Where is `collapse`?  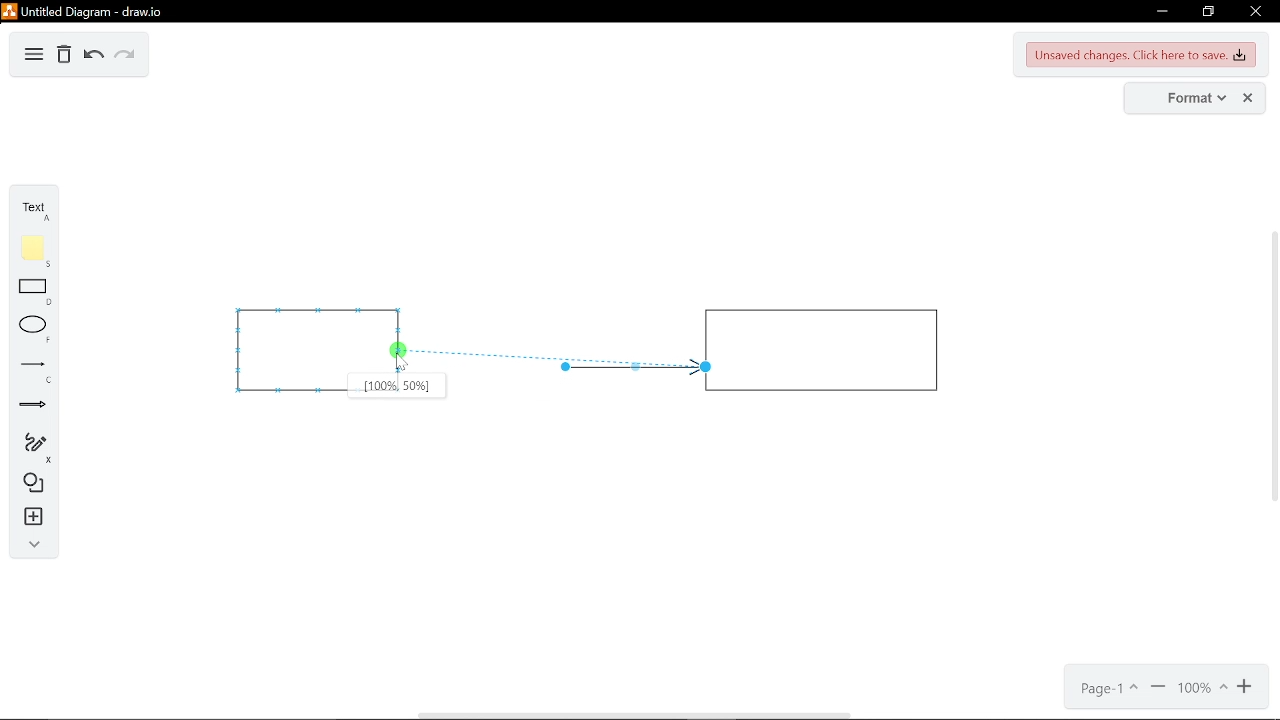 collapse is located at coordinates (33, 544).